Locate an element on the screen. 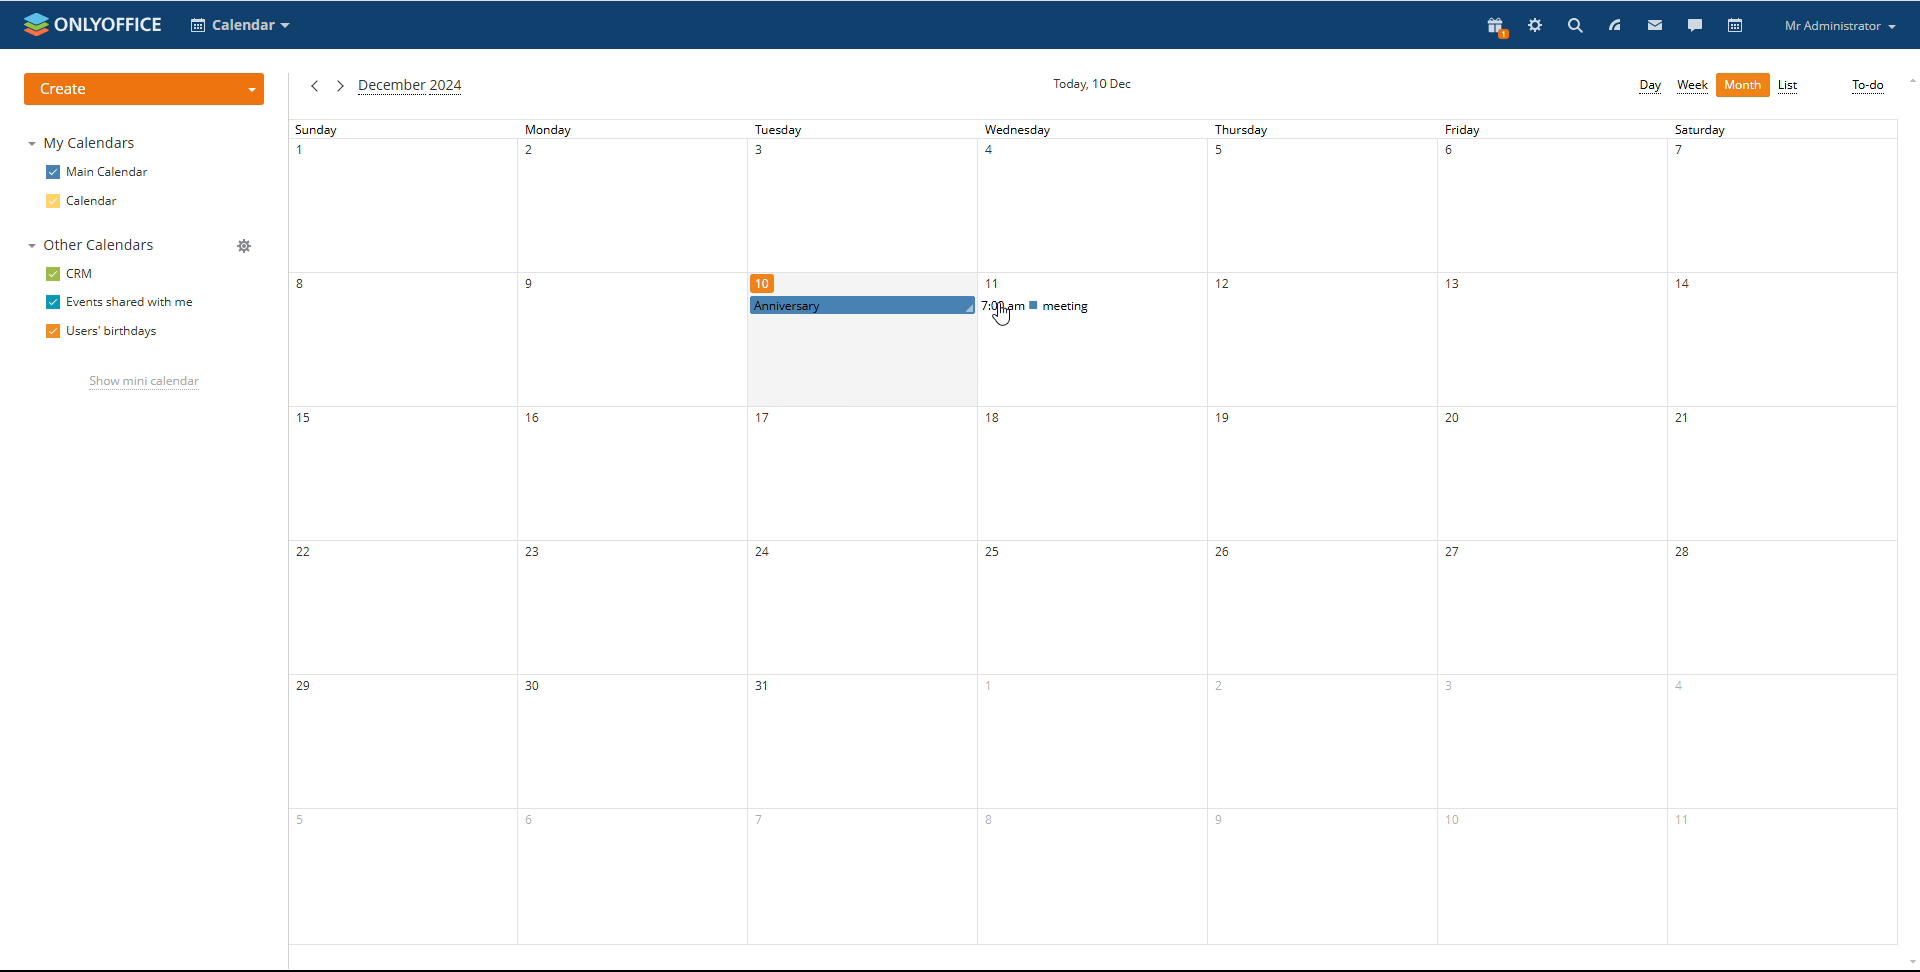 This screenshot has height=972, width=1920. friday is located at coordinates (1547, 532).